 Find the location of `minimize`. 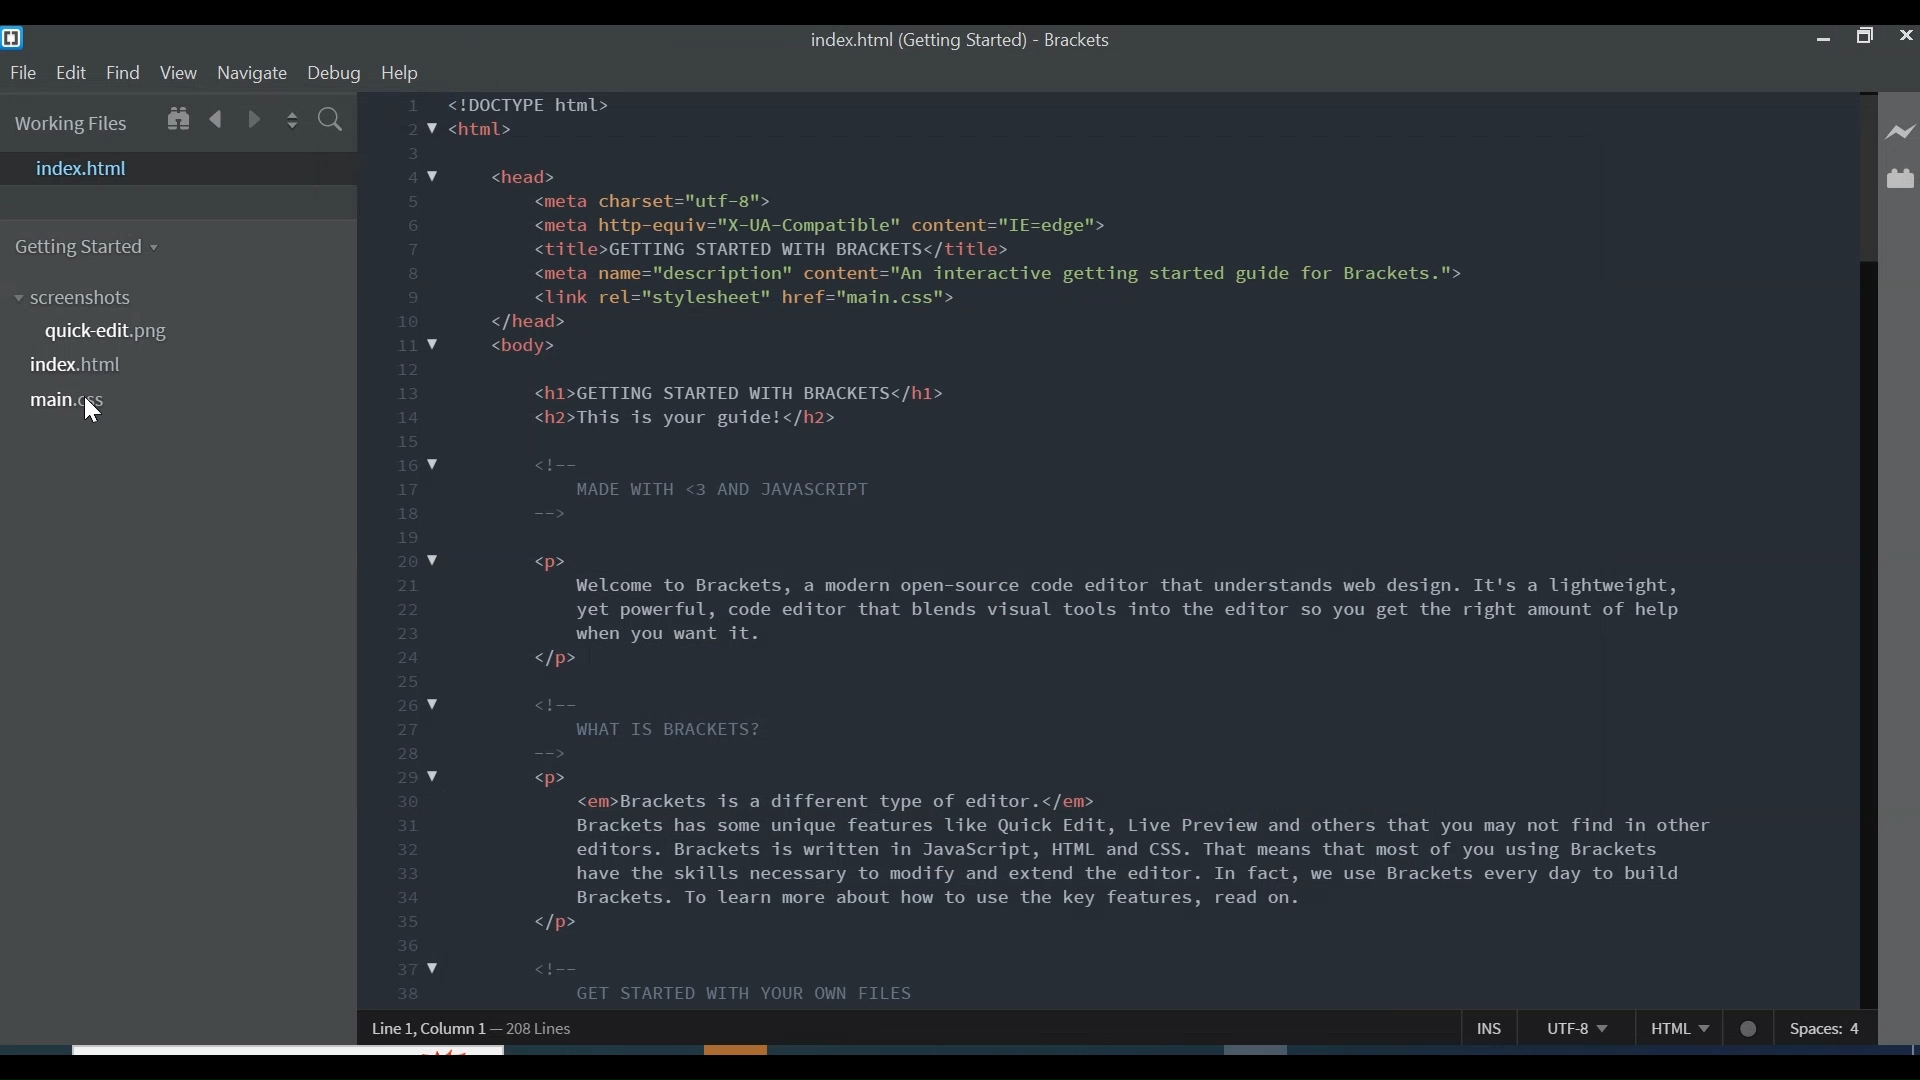

minimize is located at coordinates (1825, 38).